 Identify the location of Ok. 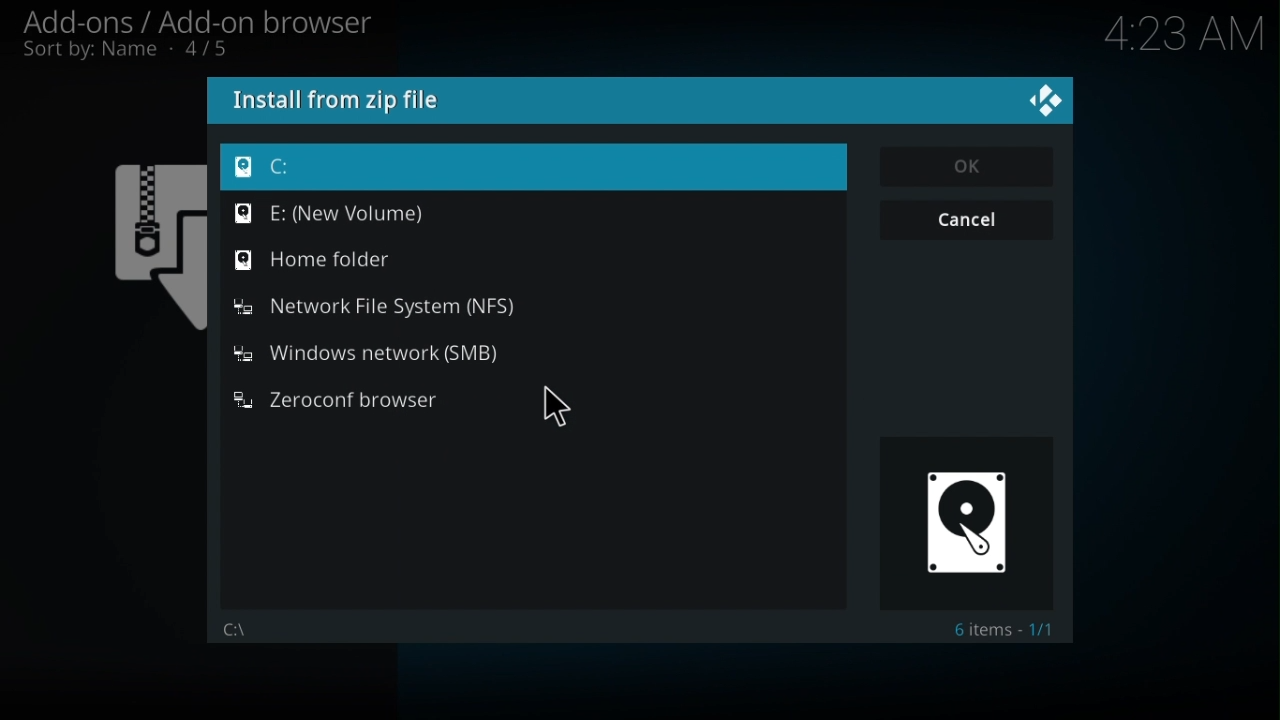
(962, 165).